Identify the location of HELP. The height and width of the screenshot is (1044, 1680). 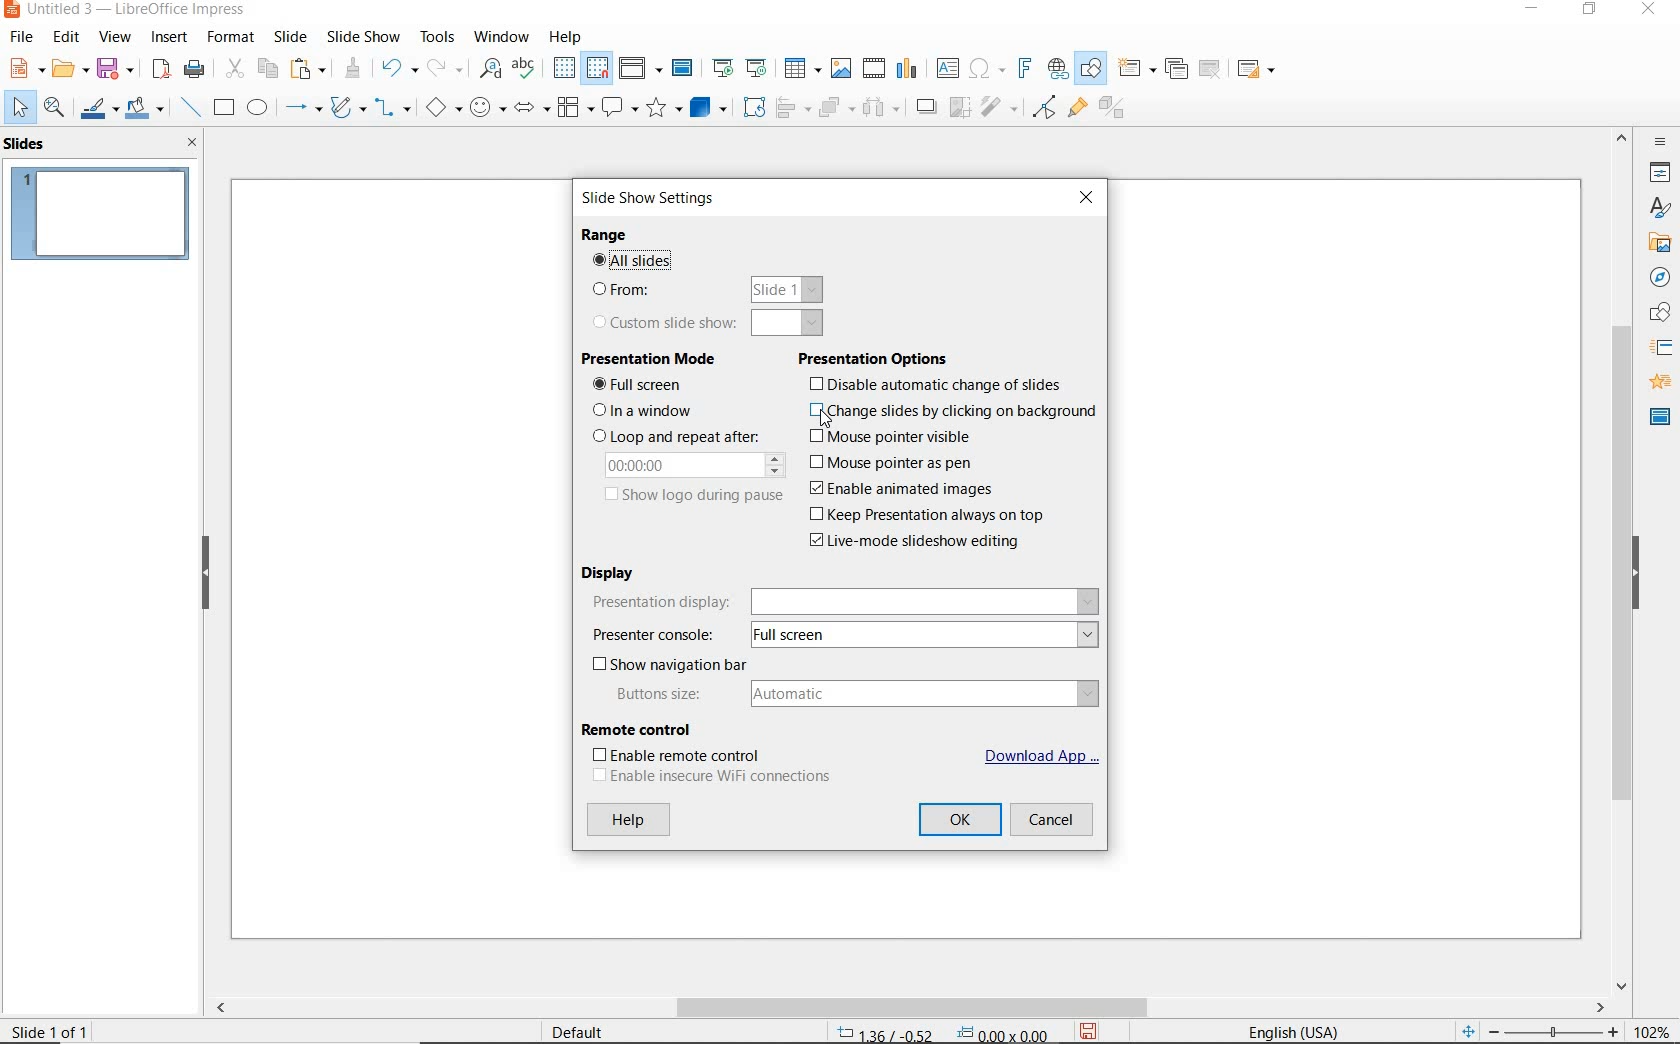
(628, 820).